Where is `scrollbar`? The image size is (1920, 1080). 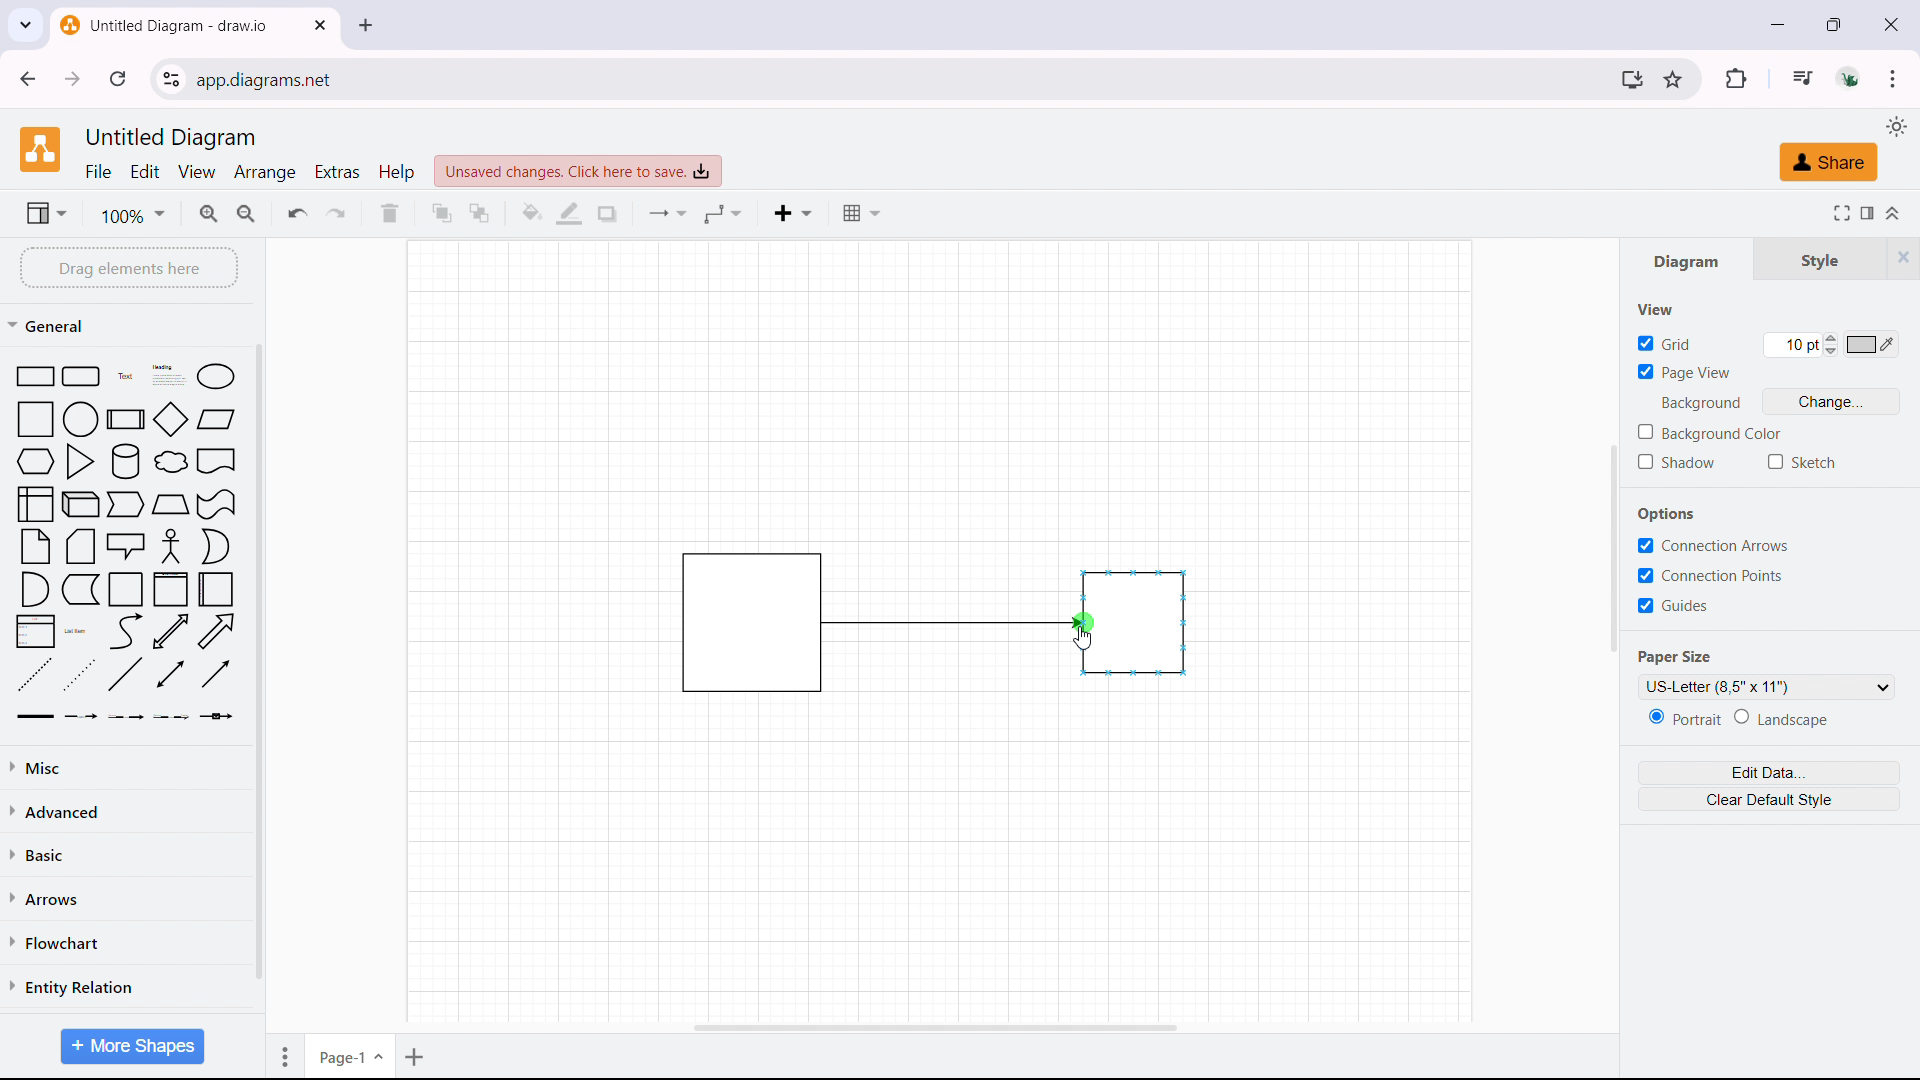 scrollbar is located at coordinates (1614, 545).